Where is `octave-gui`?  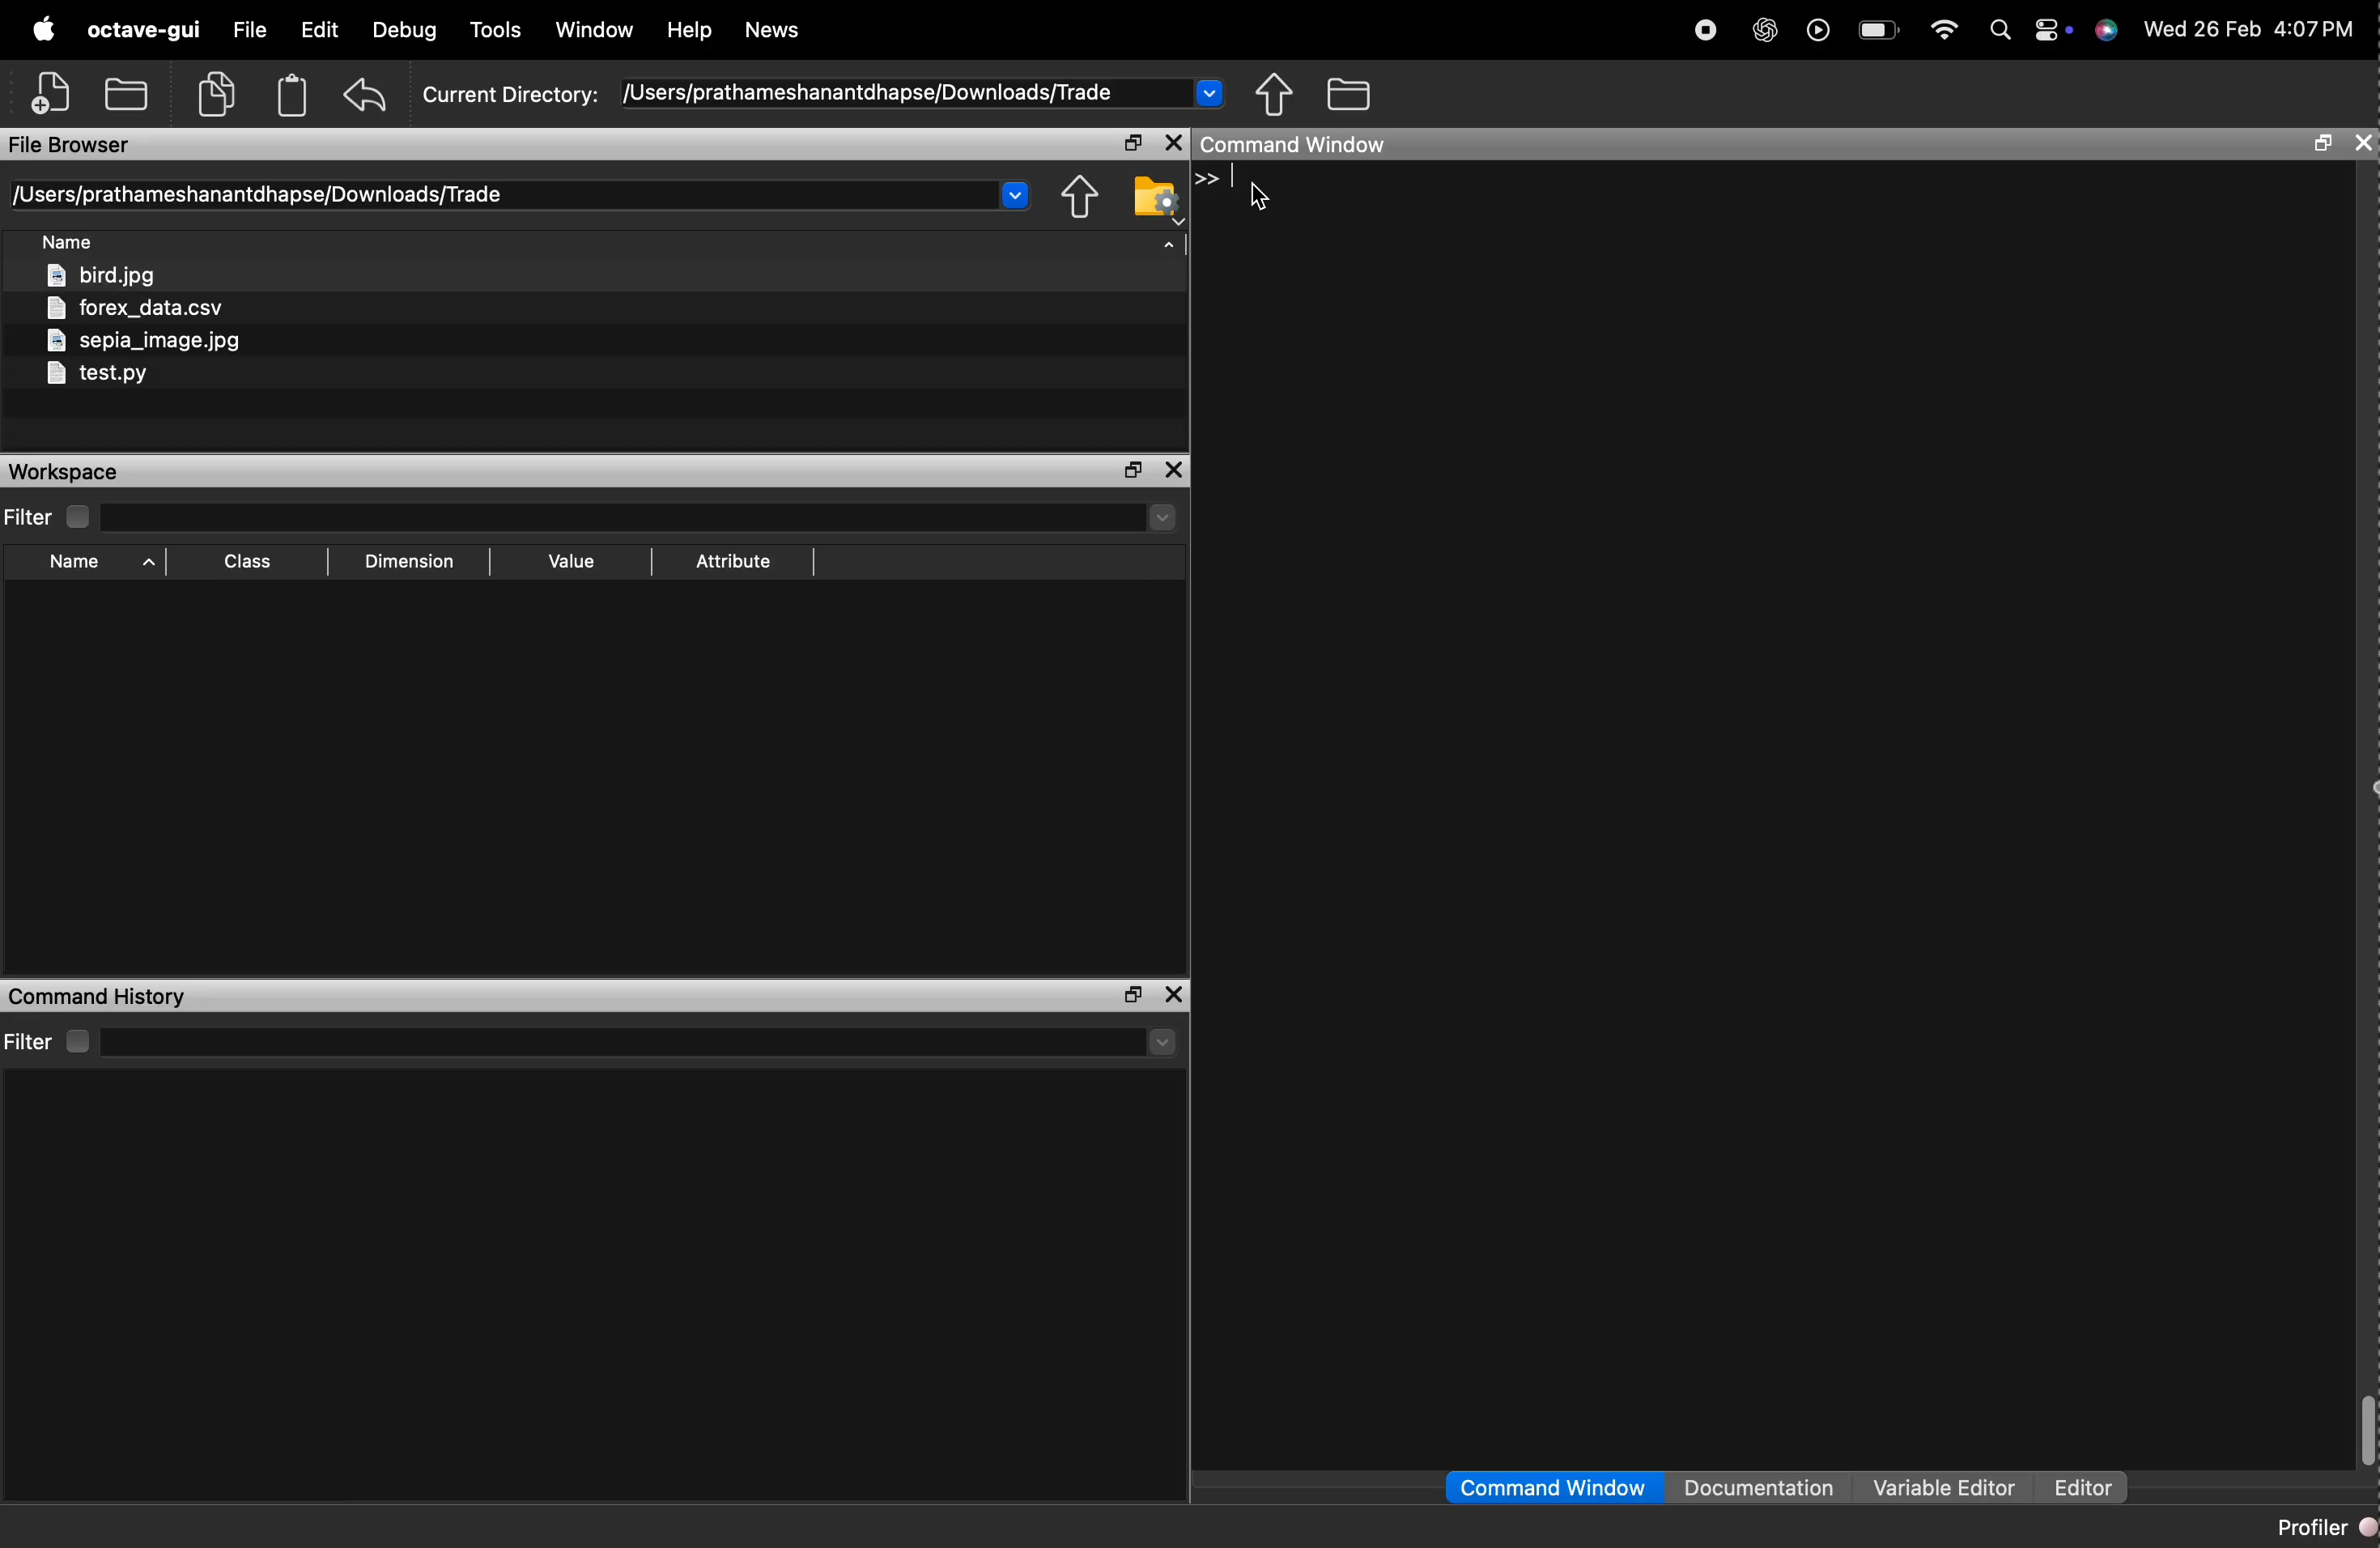
octave-gui is located at coordinates (145, 32).